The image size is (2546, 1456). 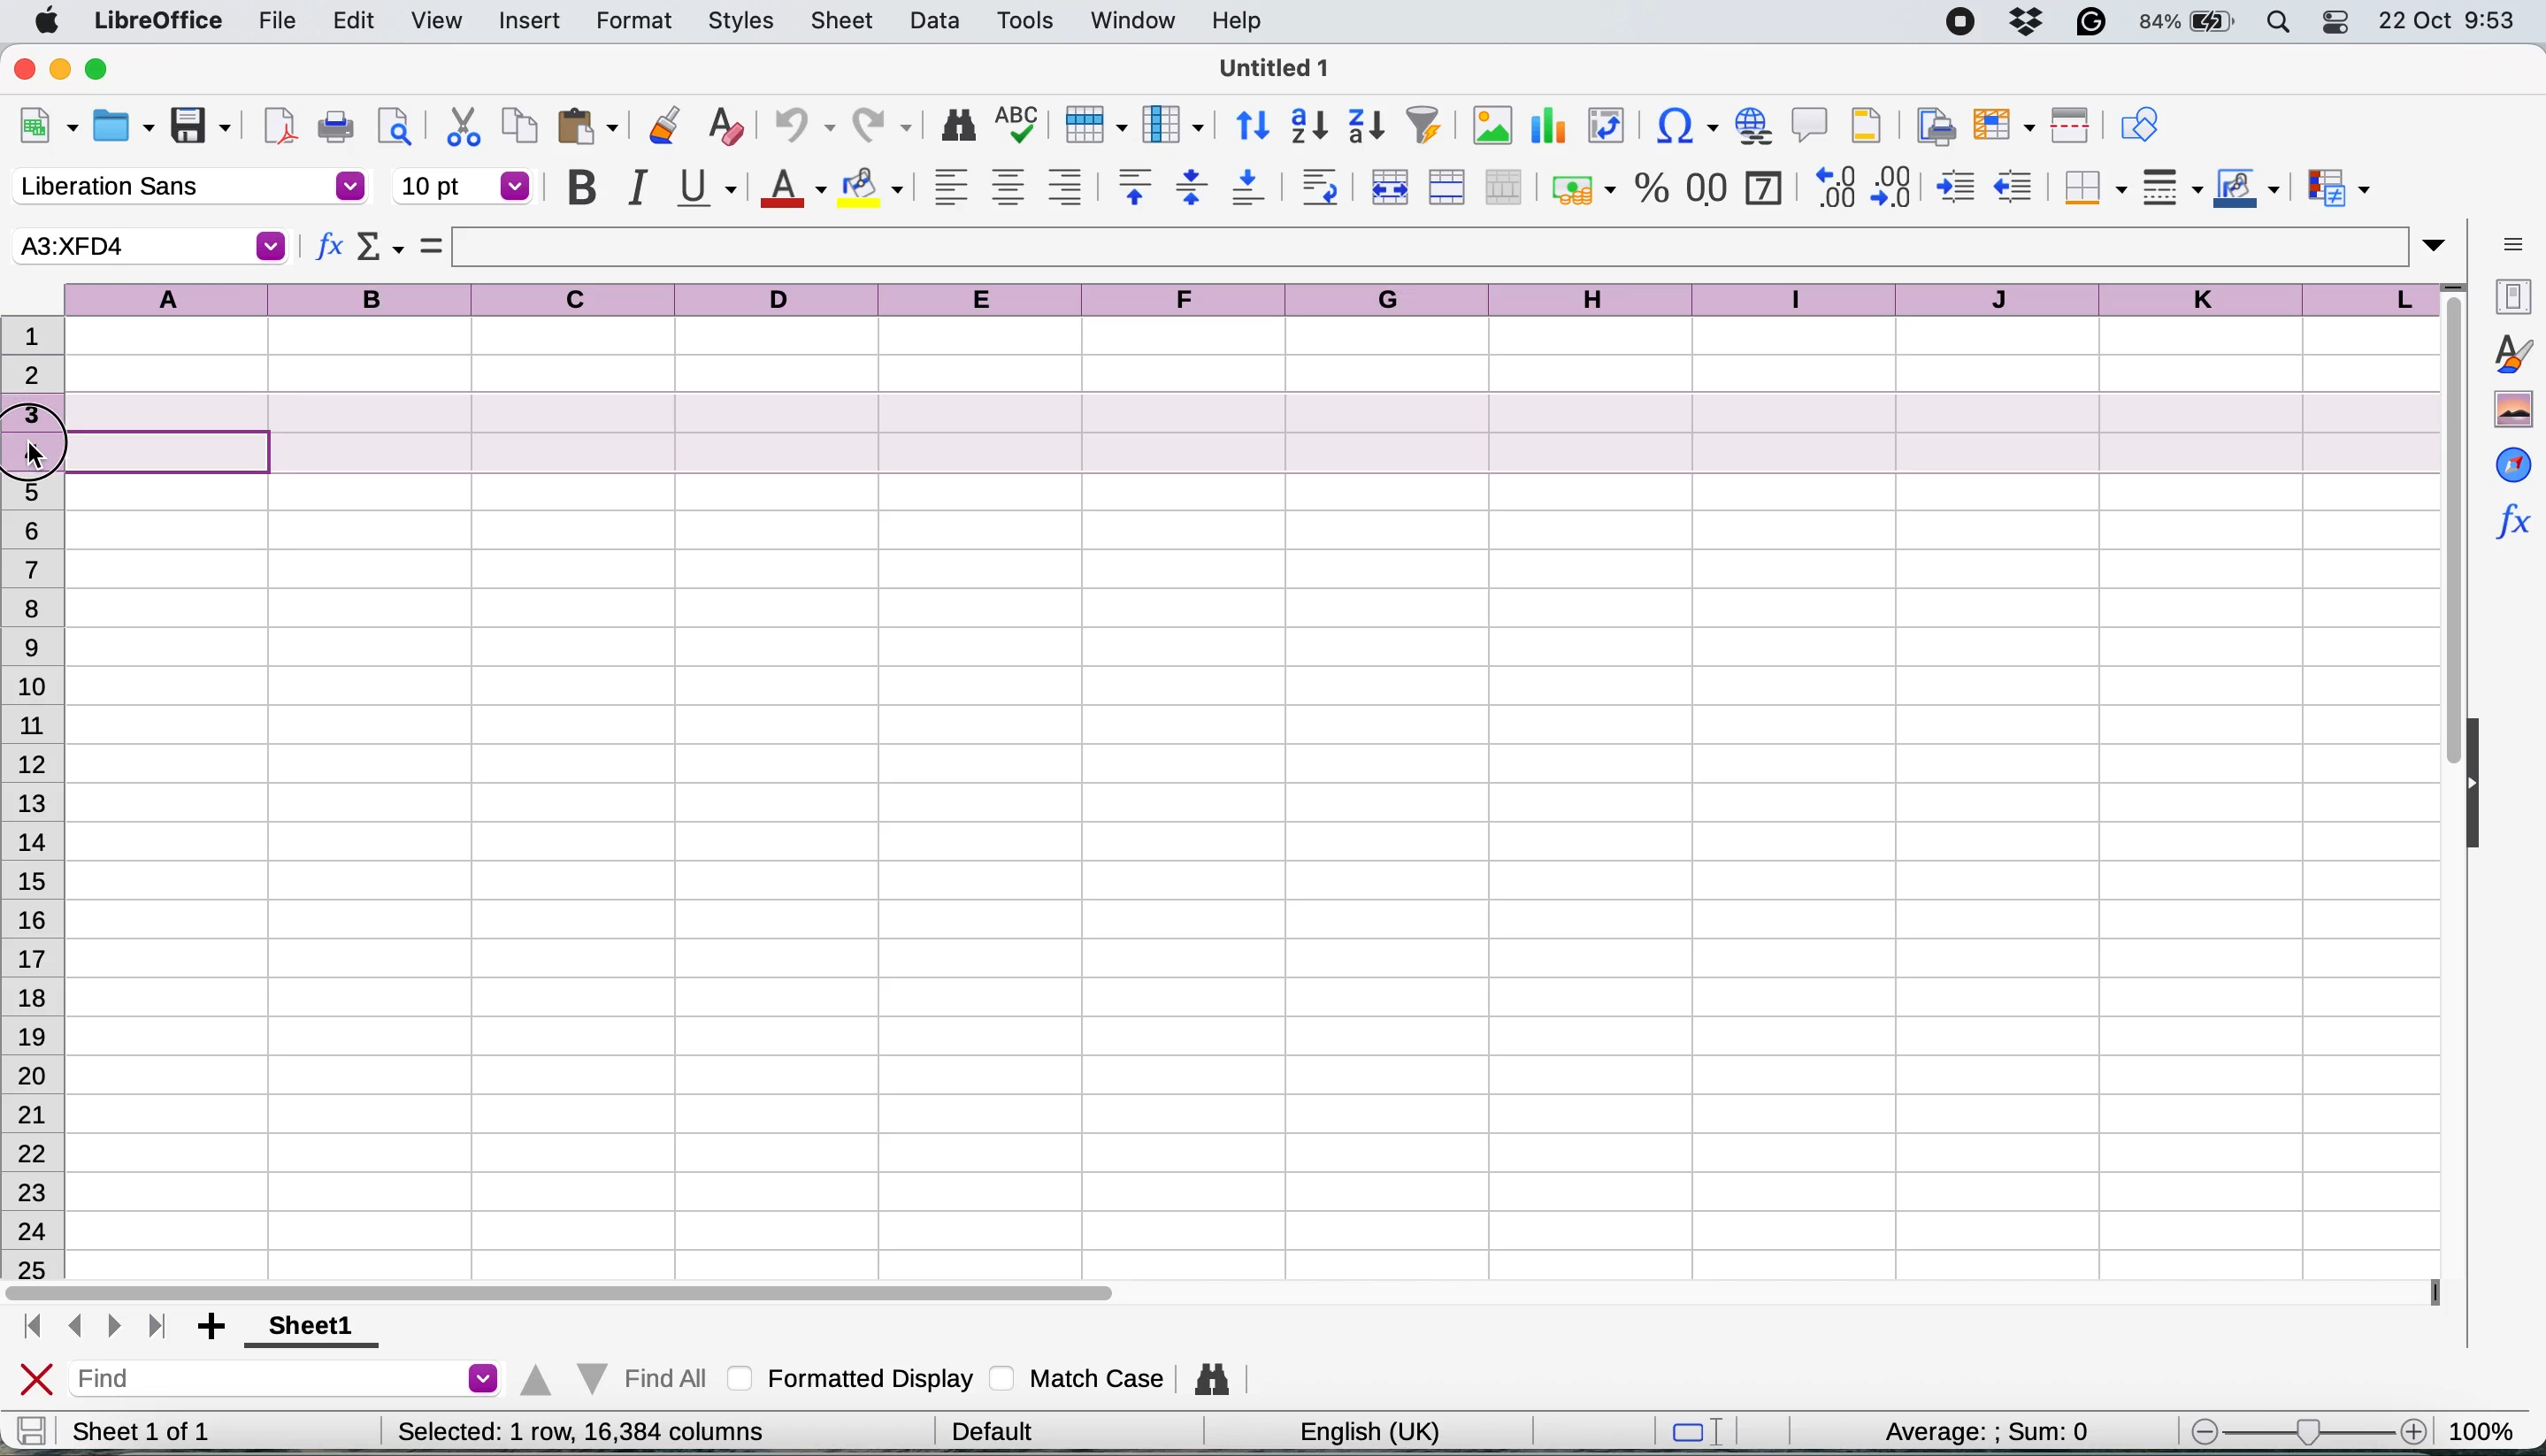 I want to click on columns, so click(x=1256, y=296).